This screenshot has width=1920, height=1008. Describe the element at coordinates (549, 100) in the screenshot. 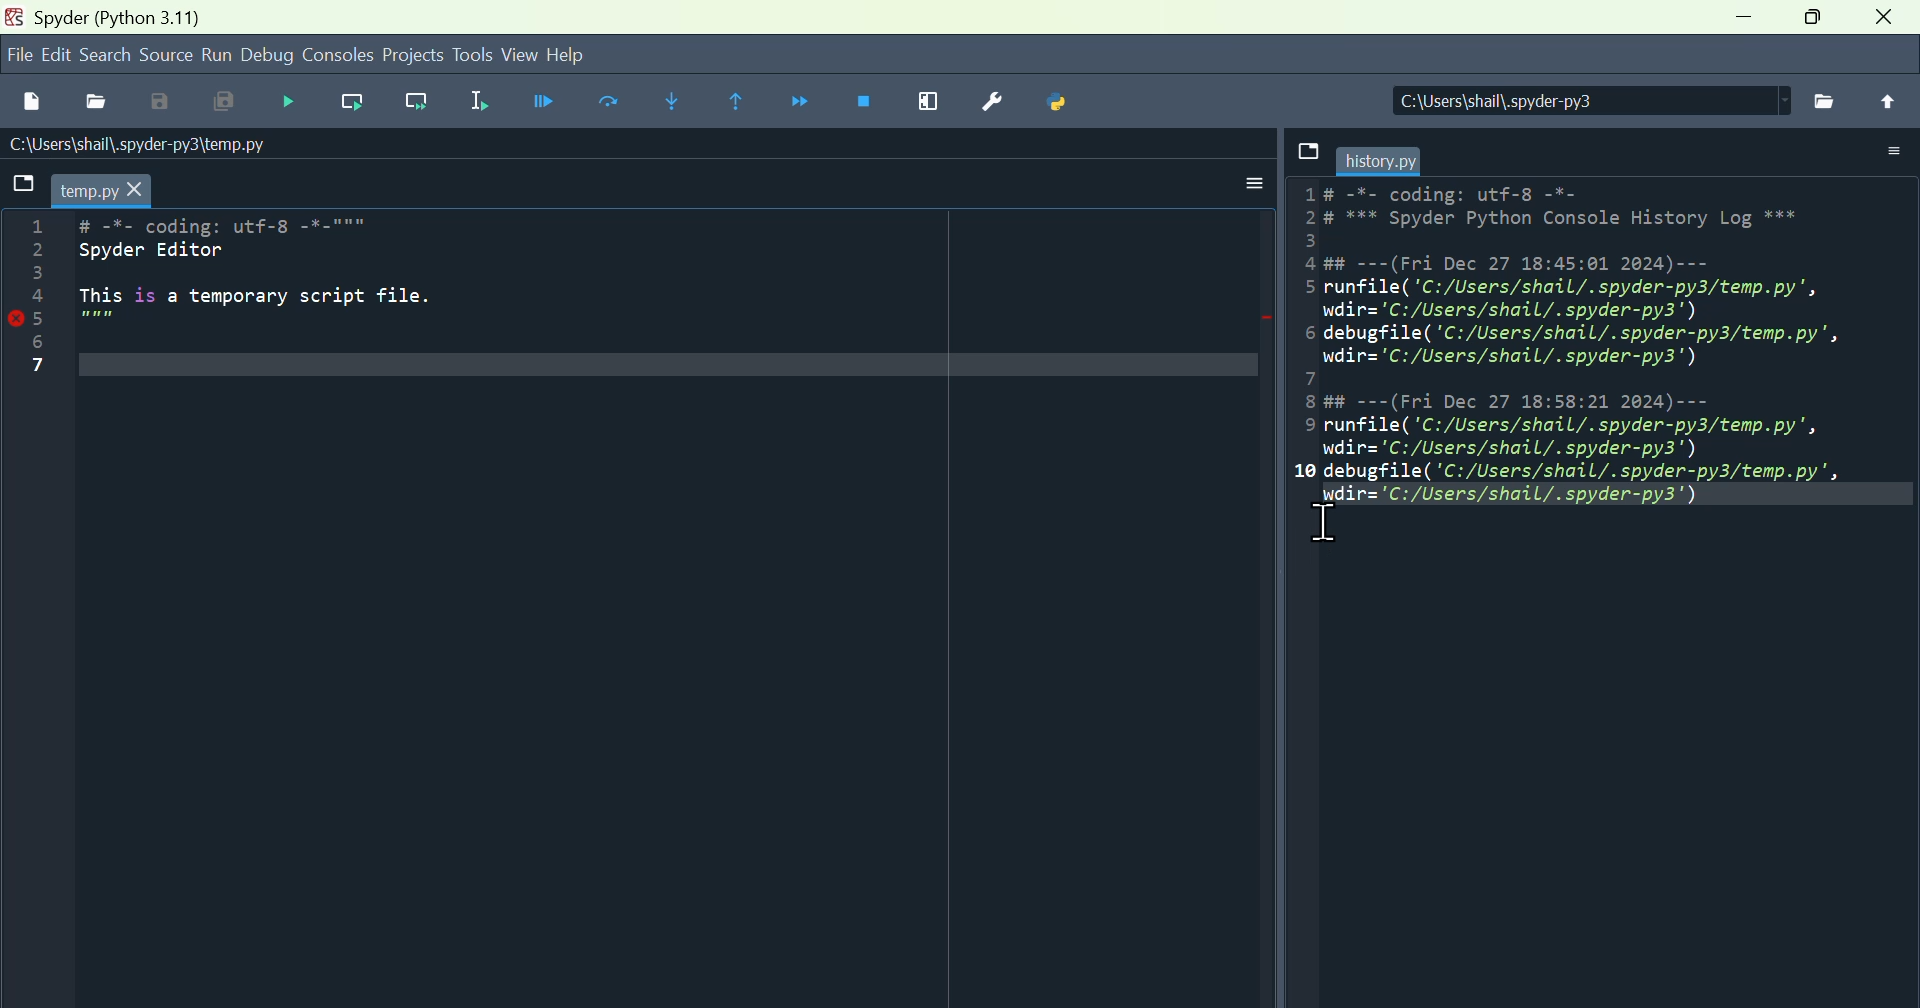

I see `Debug` at that location.